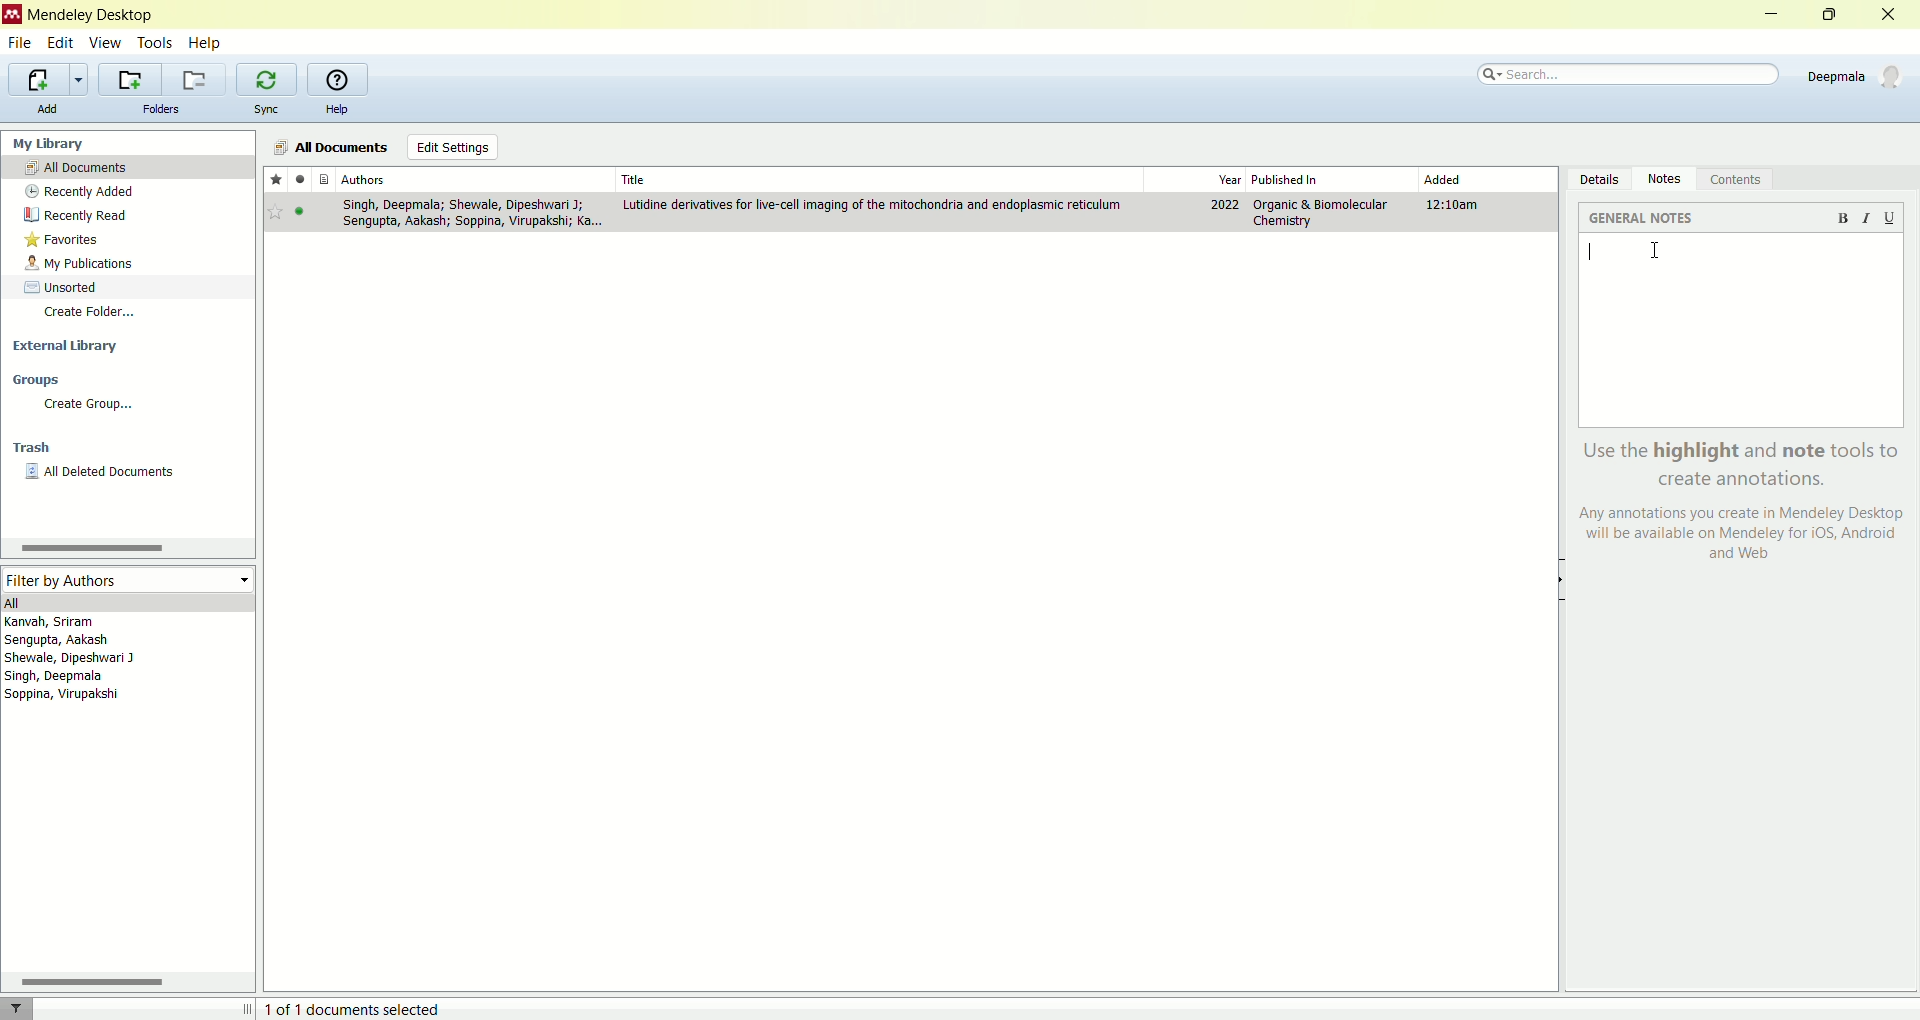 The height and width of the screenshot is (1020, 1920). I want to click on contents, so click(1741, 178).